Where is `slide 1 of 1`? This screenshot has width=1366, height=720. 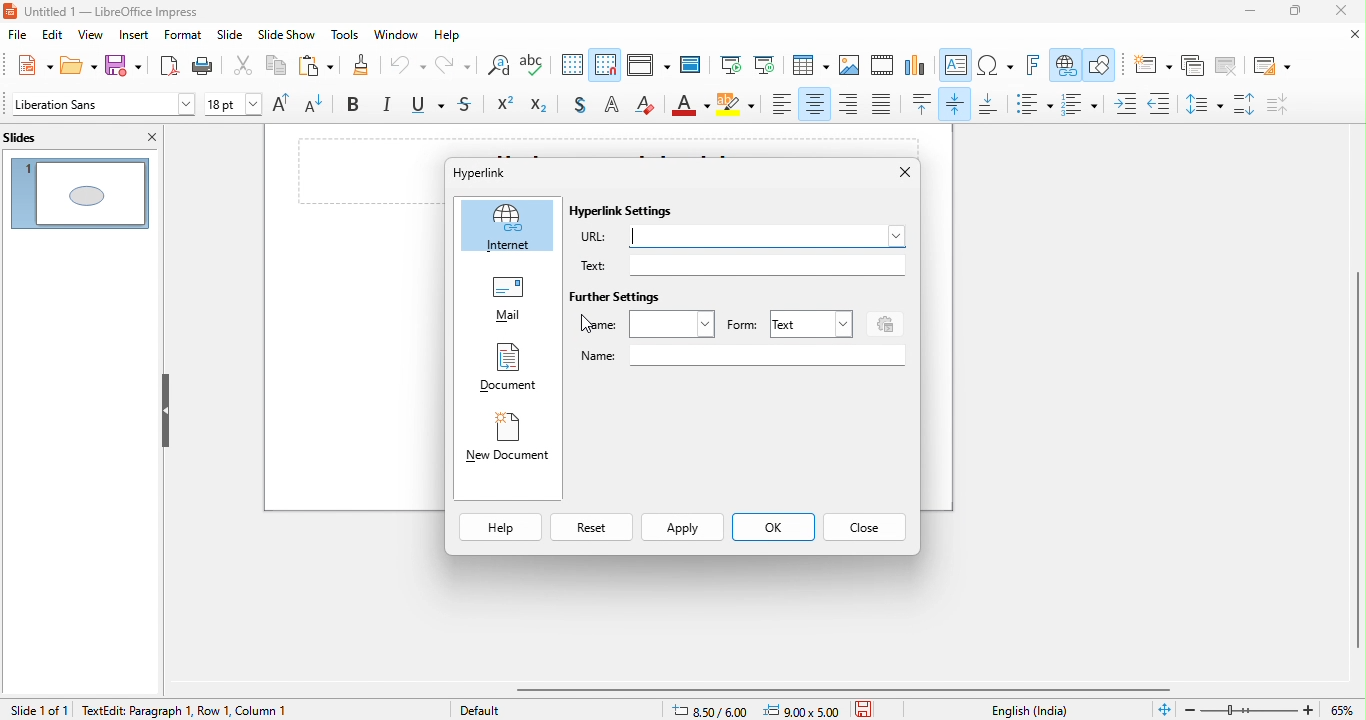 slide 1 of 1 is located at coordinates (38, 709).